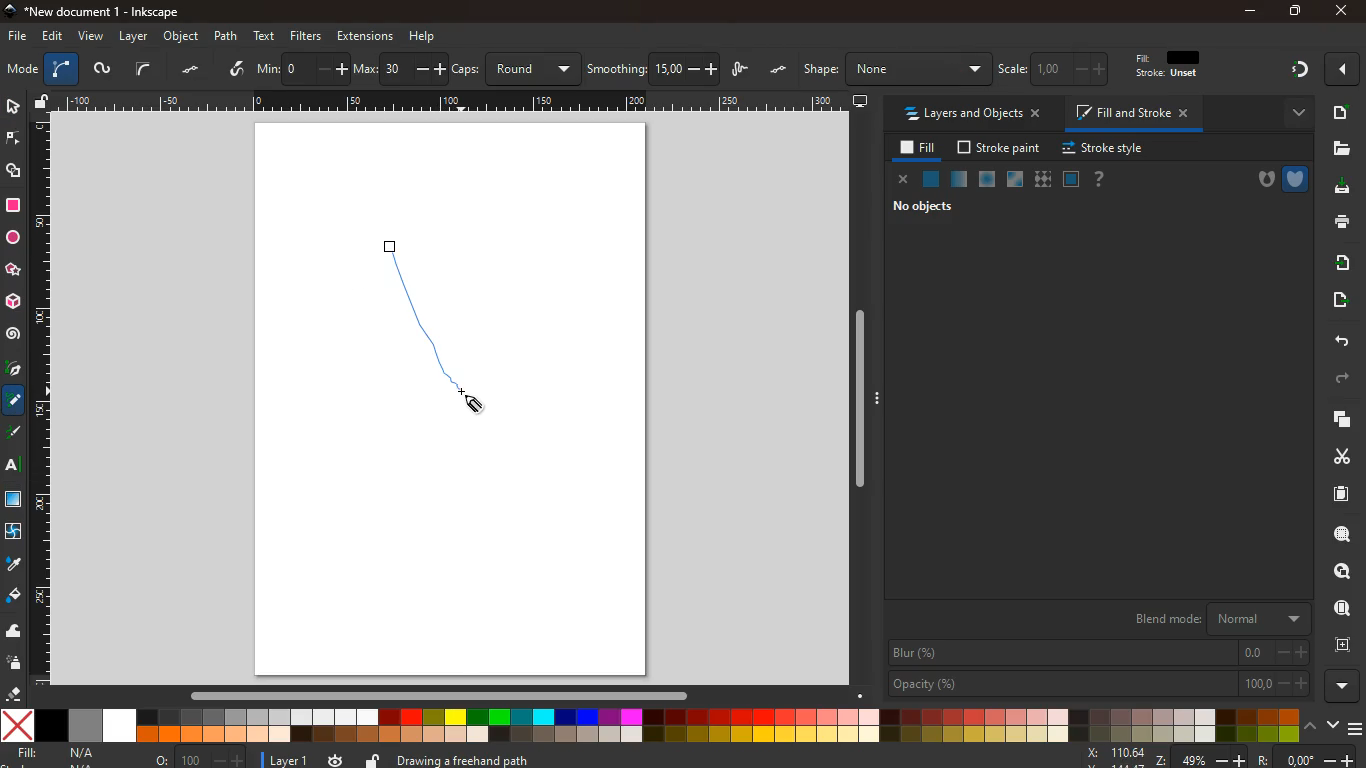  Describe the element at coordinates (13, 565) in the screenshot. I see `drop` at that location.